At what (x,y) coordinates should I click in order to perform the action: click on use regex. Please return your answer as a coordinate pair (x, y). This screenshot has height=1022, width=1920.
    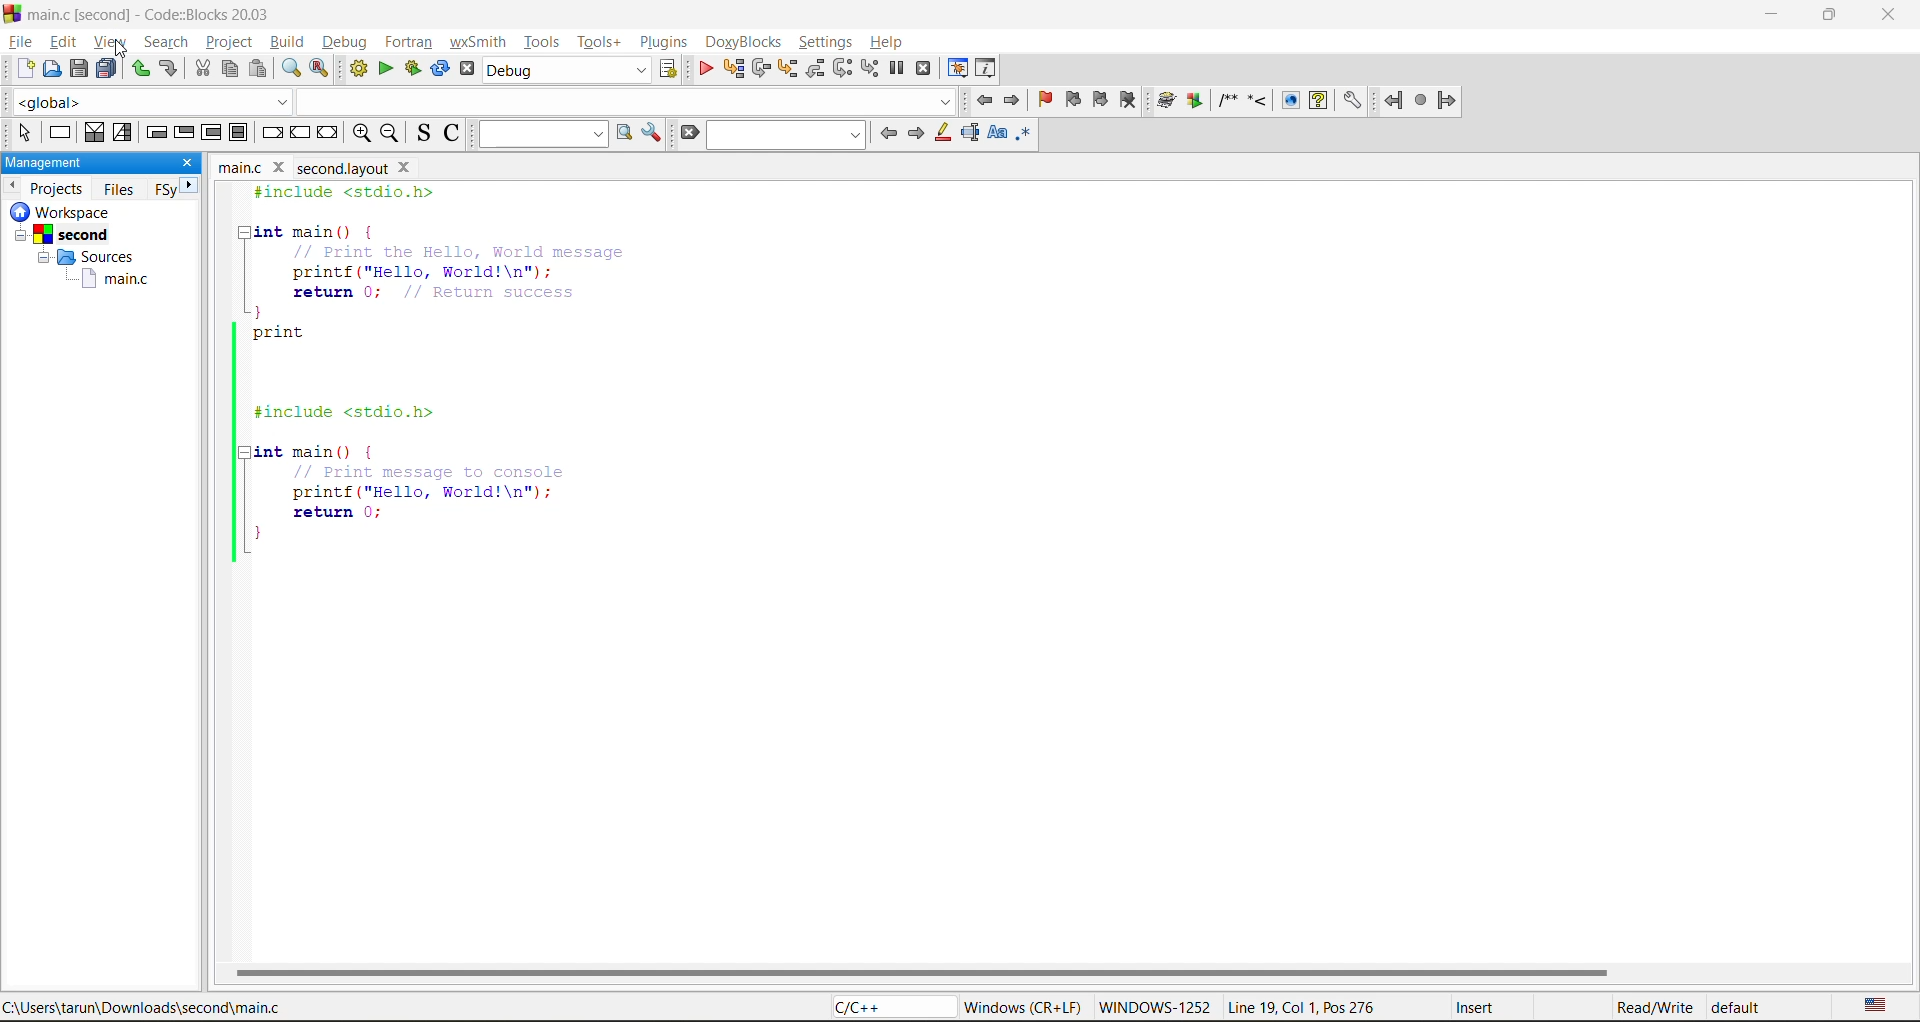
    Looking at the image, I should click on (1025, 137).